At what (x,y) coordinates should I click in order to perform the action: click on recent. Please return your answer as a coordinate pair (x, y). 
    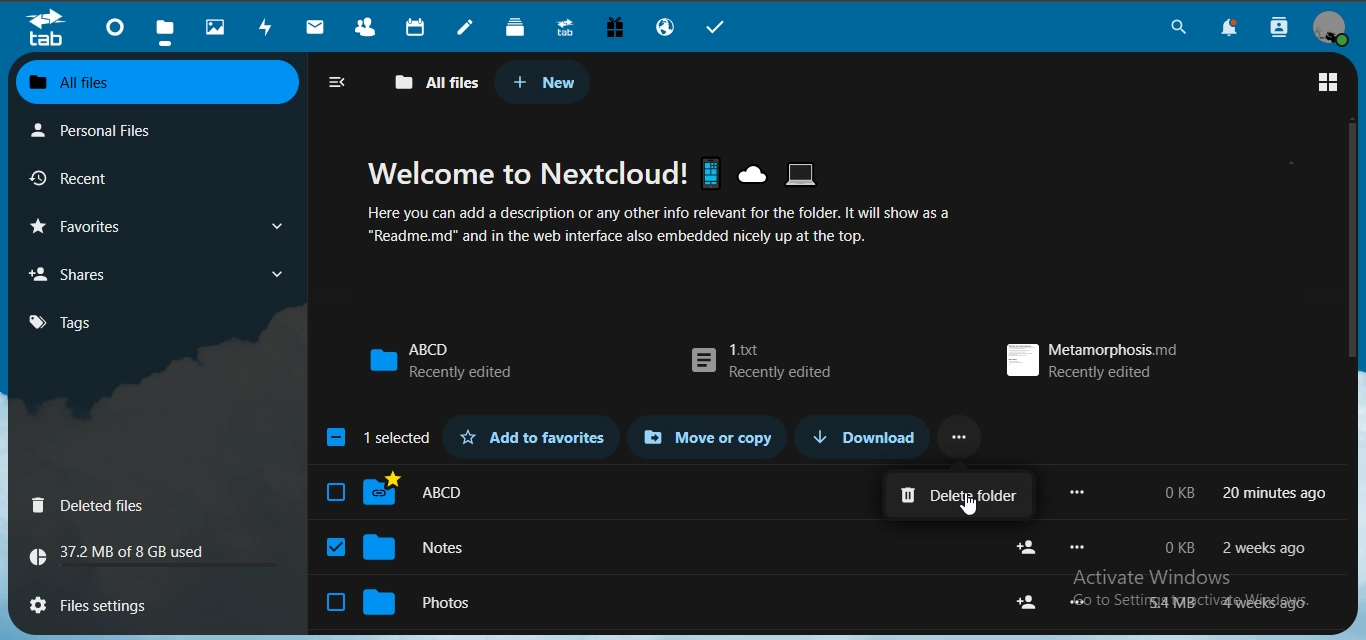
    Looking at the image, I should click on (106, 177).